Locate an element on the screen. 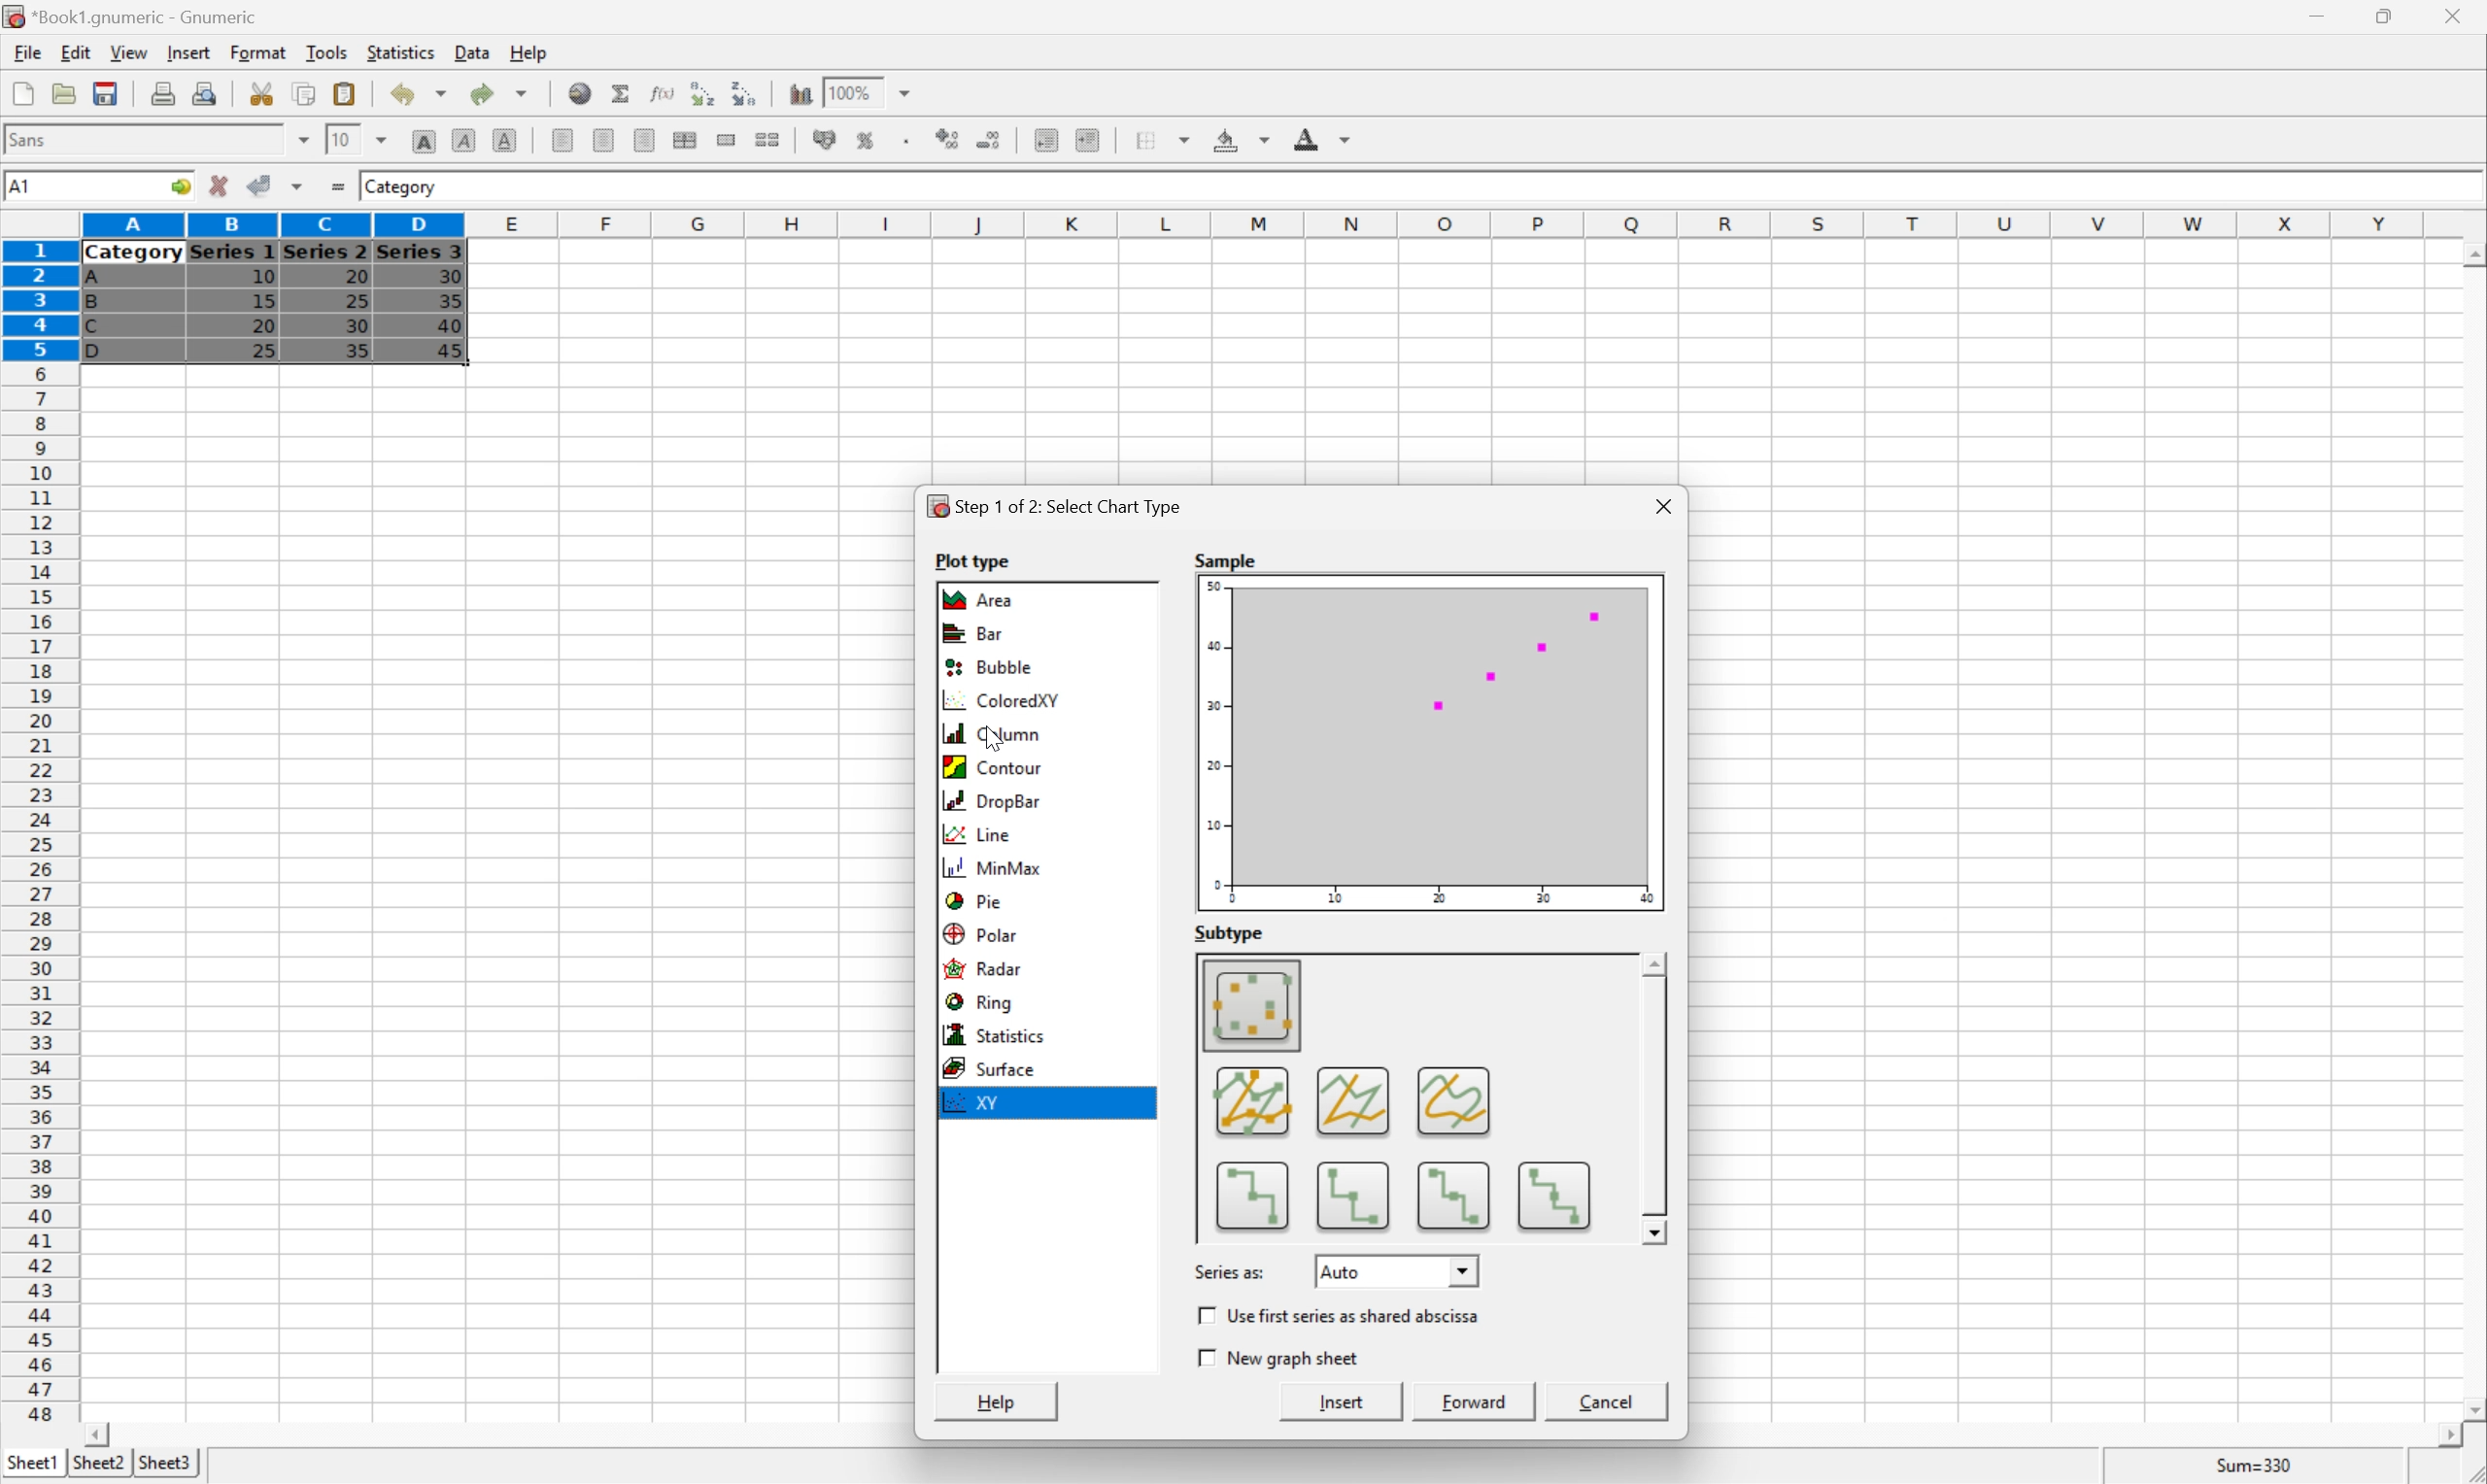 The width and height of the screenshot is (2487, 1484). 35 is located at coordinates (356, 350).